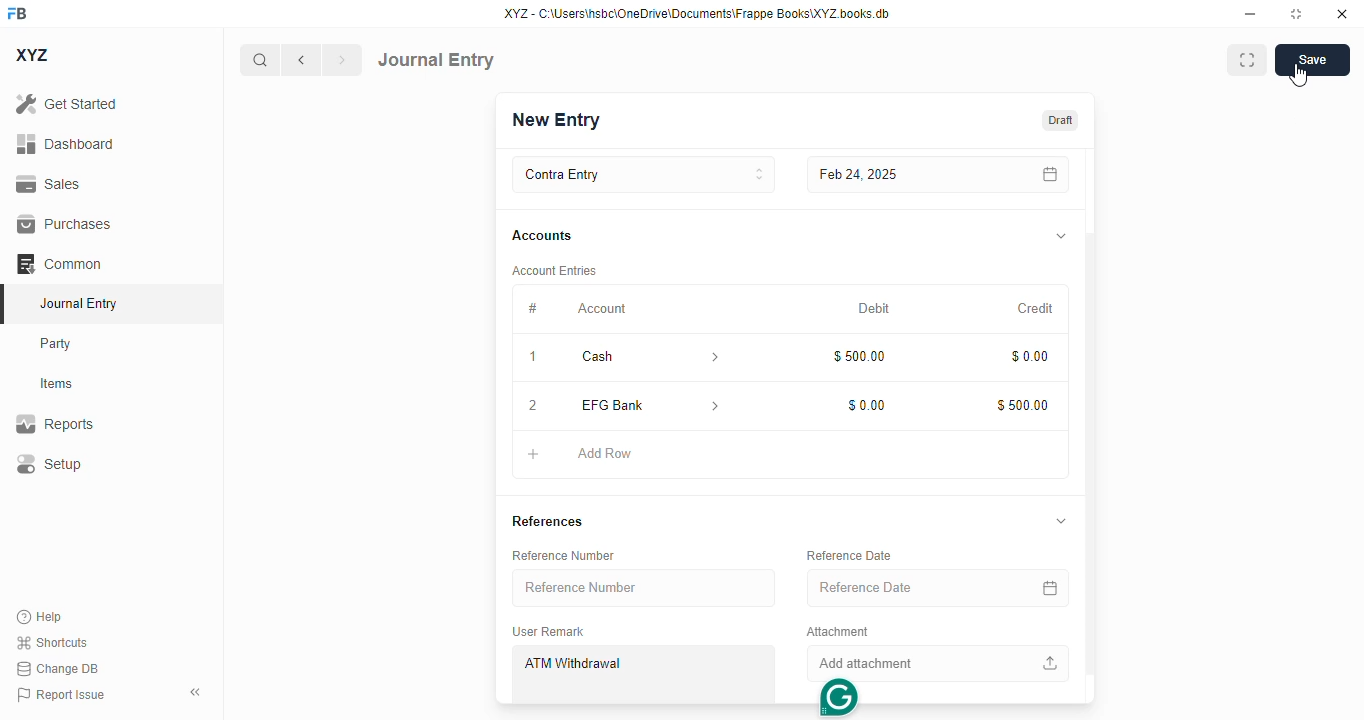 The image size is (1364, 720). I want to click on references, so click(549, 523).